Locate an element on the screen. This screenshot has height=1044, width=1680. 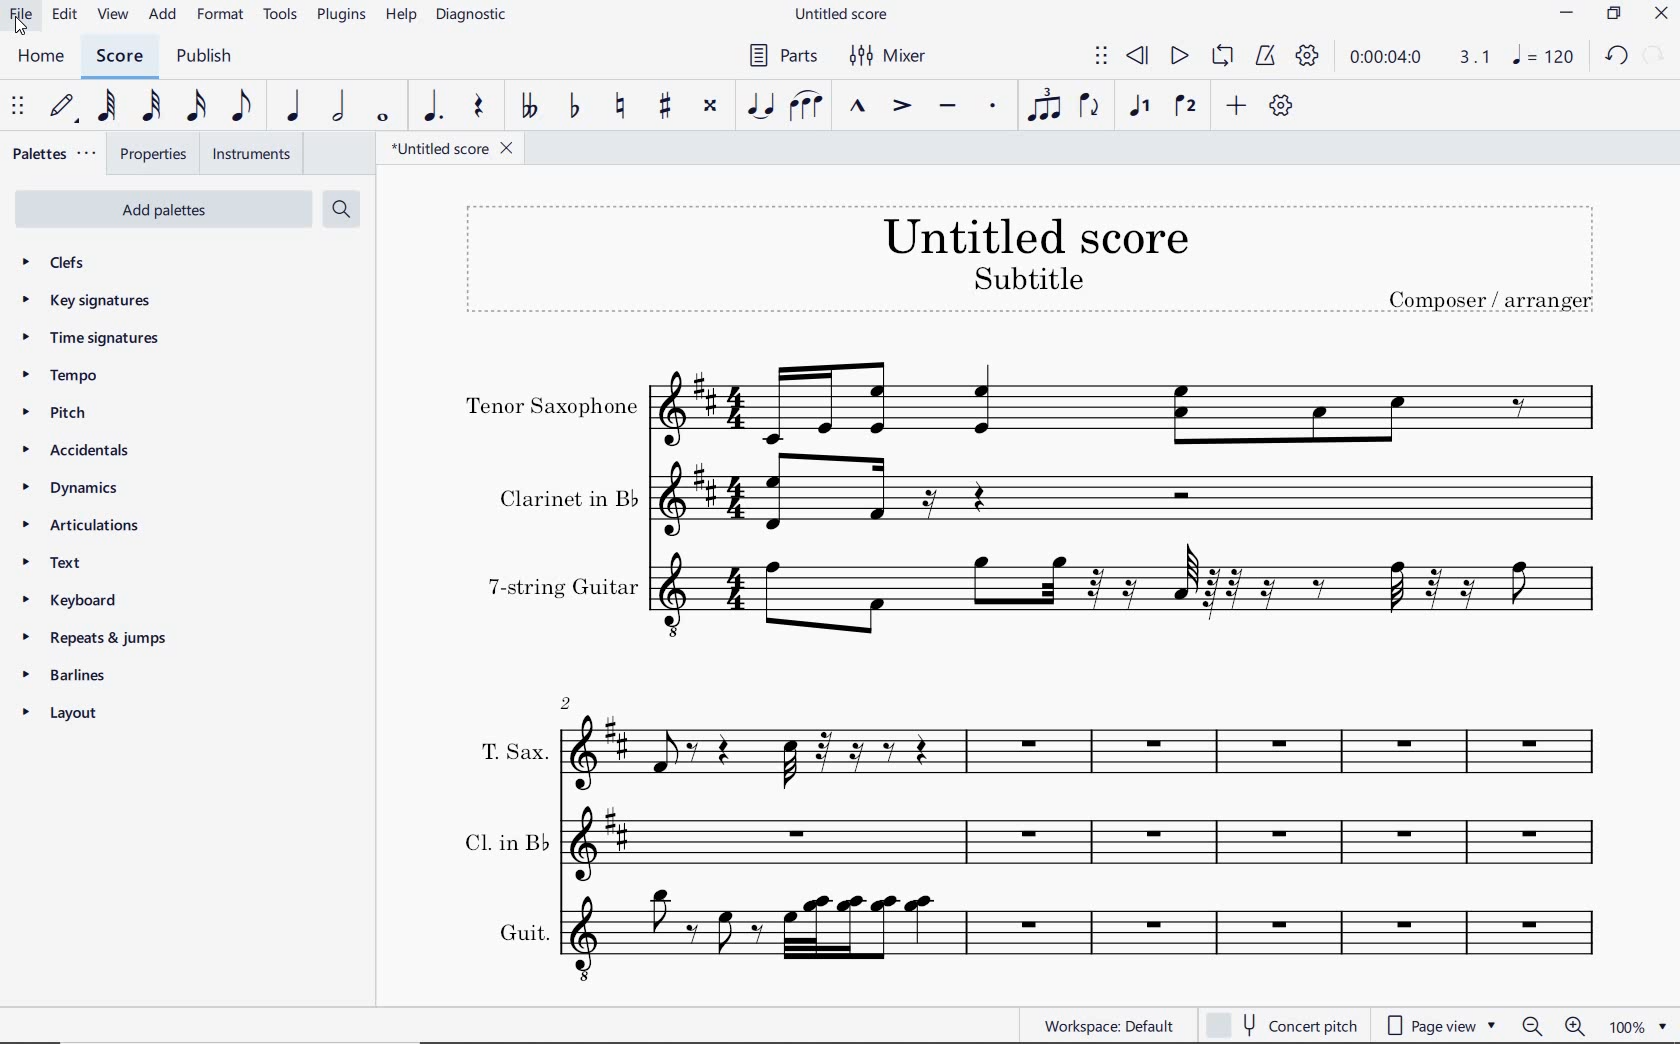
VOICE 1 is located at coordinates (1141, 107).